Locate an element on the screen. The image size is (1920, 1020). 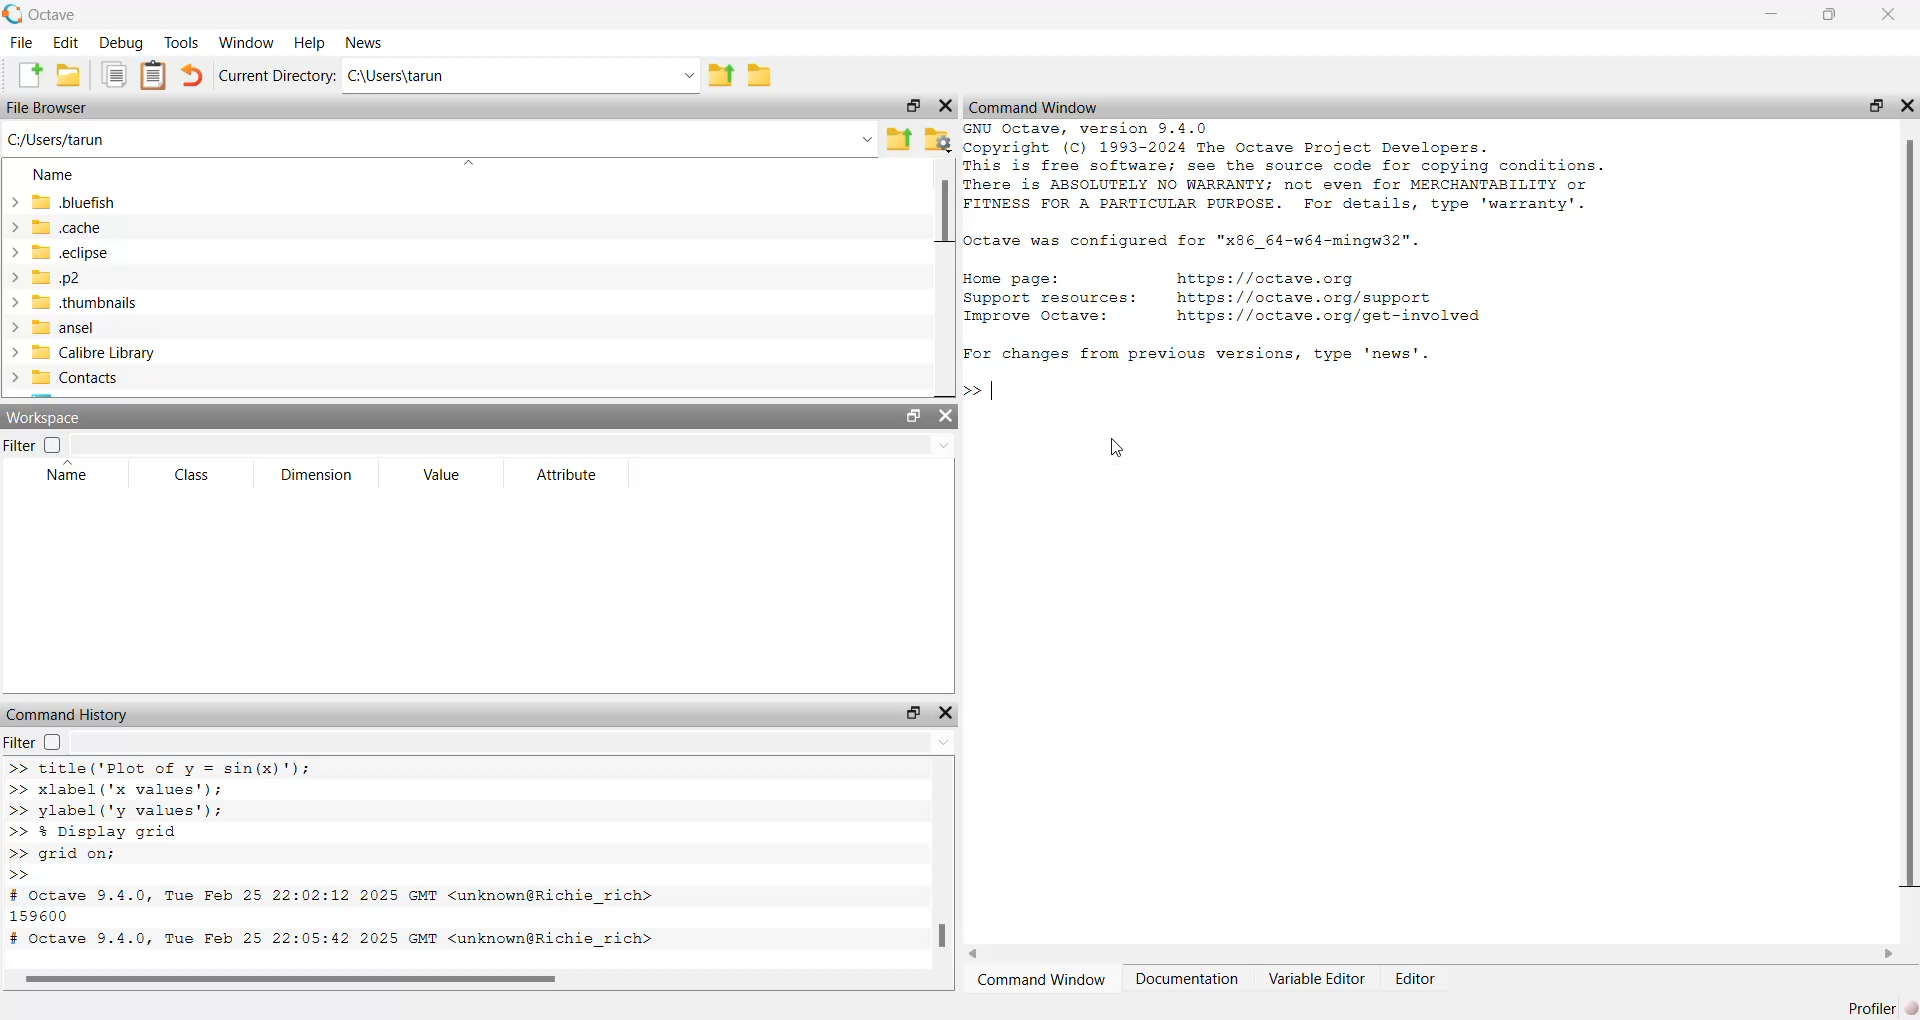
close is located at coordinates (1889, 15).